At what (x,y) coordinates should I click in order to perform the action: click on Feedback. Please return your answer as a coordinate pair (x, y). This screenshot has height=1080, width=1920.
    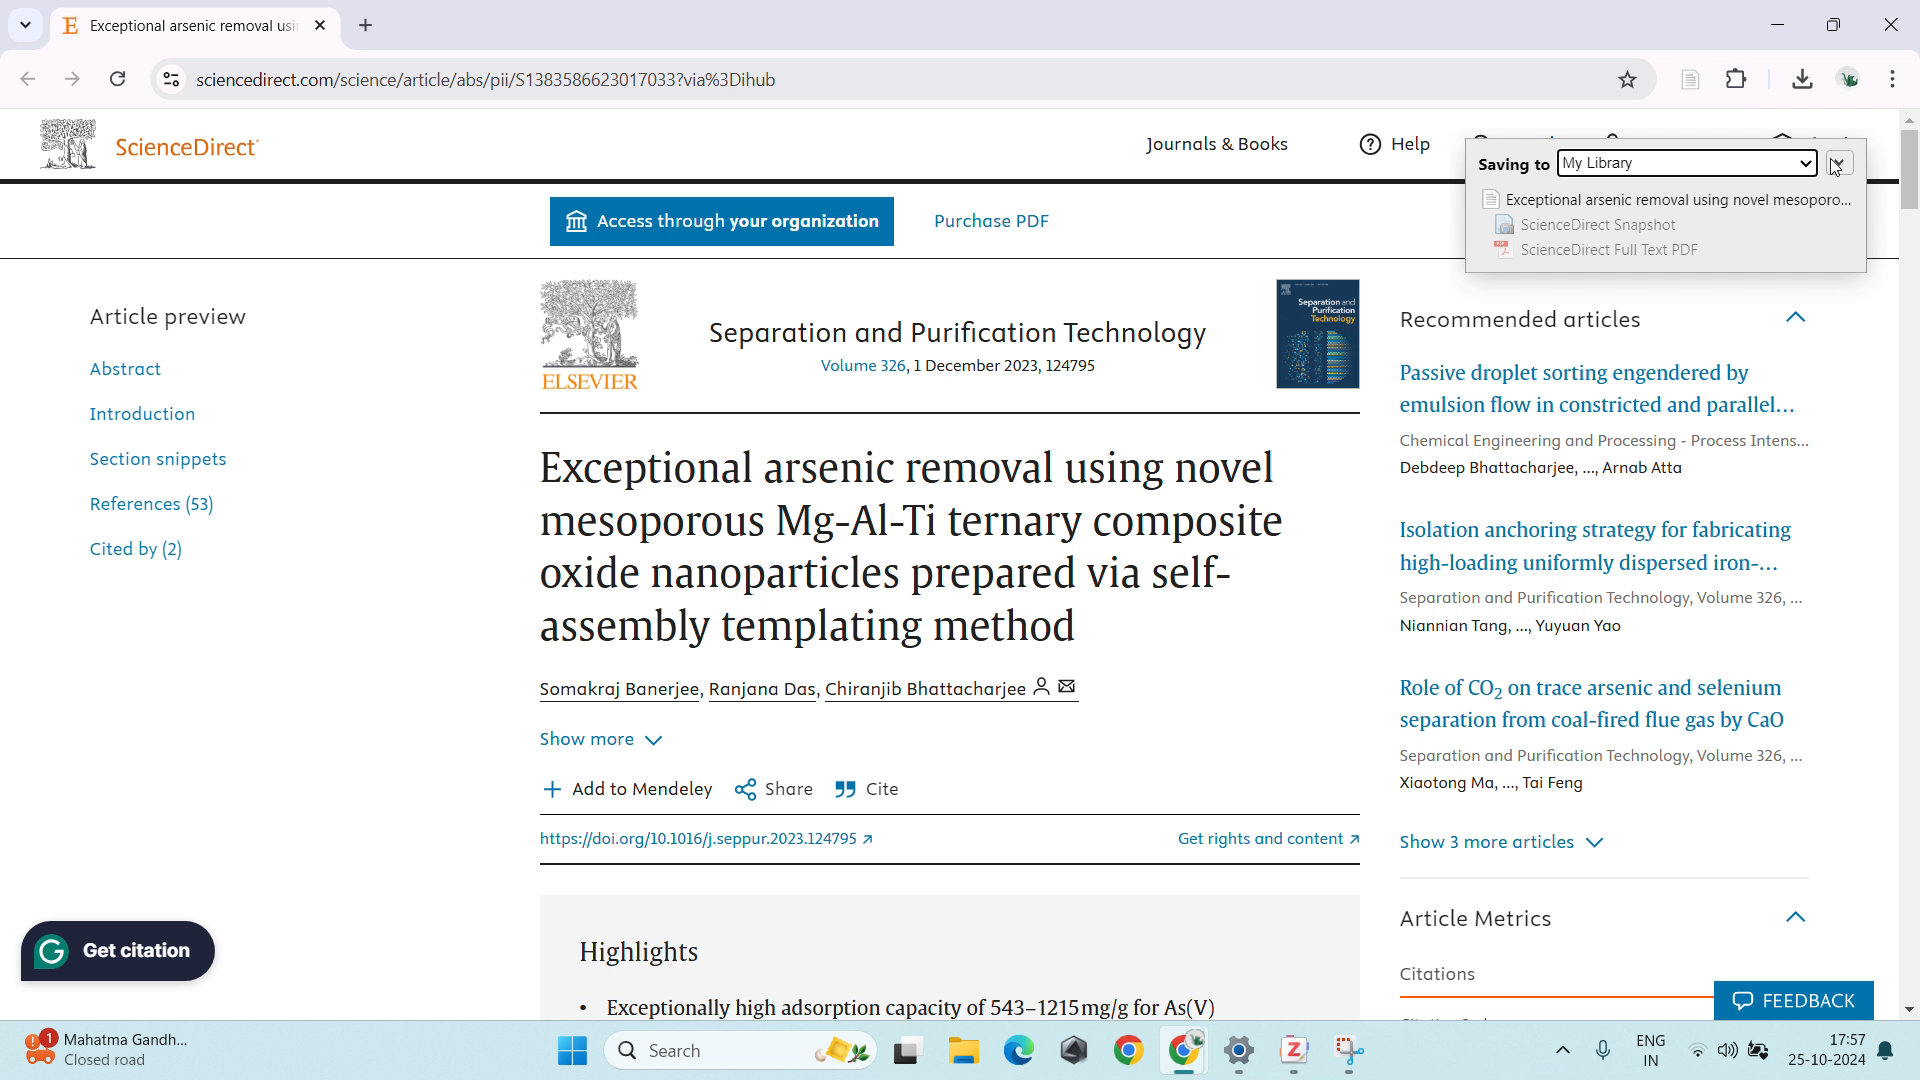
    Looking at the image, I should click on (1792, 997).